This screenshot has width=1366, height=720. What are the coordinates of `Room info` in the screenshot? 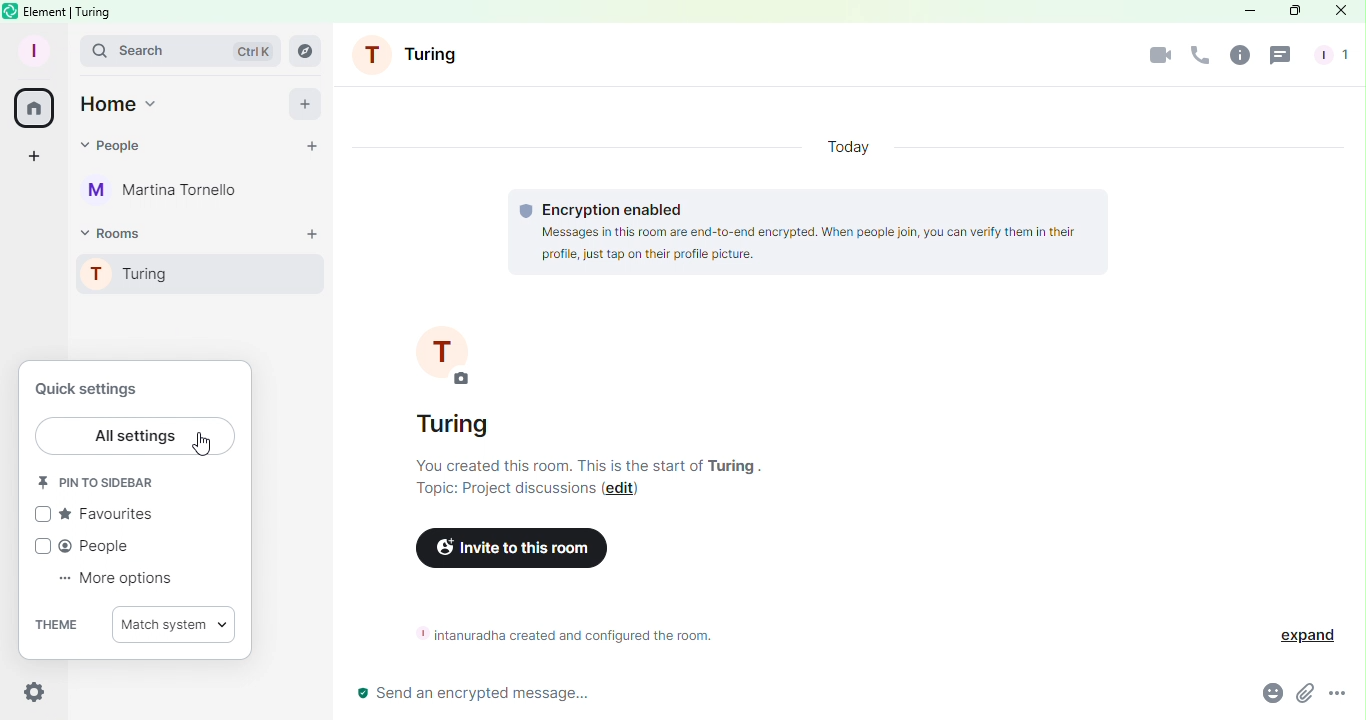 It's located at (1237, 59).